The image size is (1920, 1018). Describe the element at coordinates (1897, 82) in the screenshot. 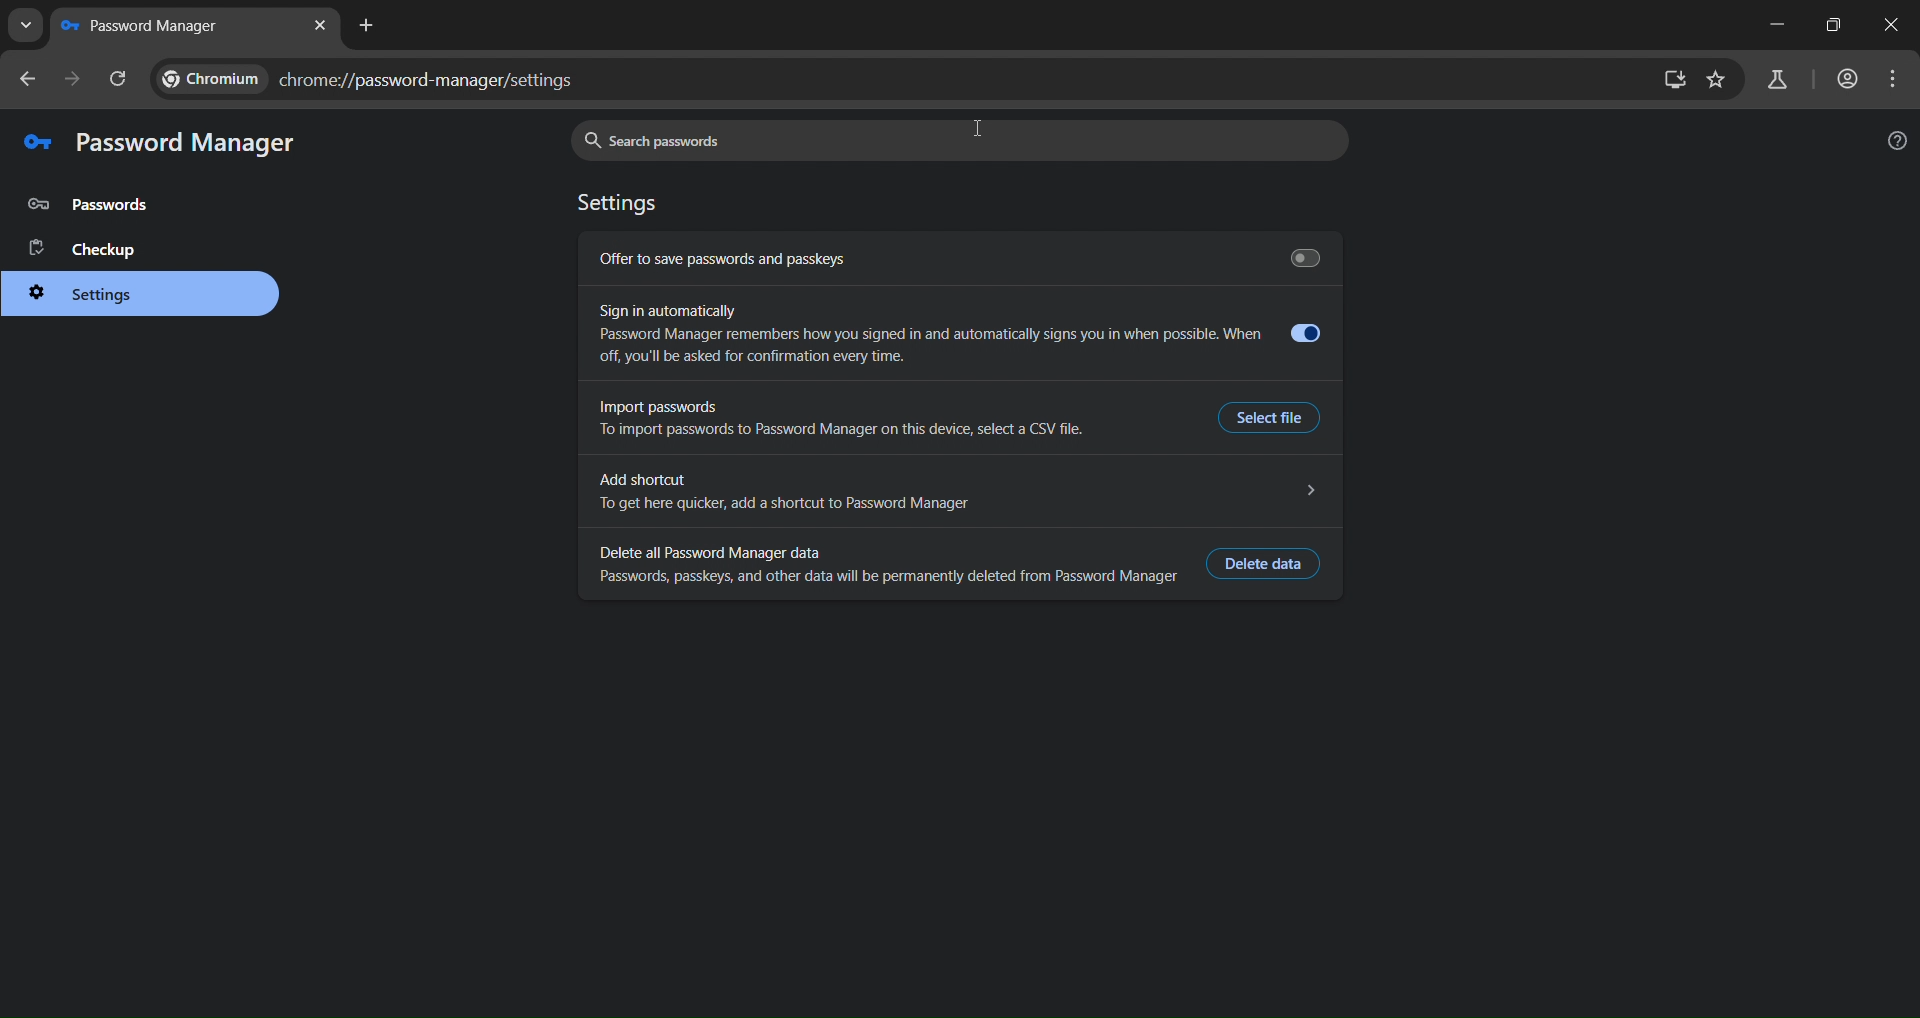

I see `menu` at that location.